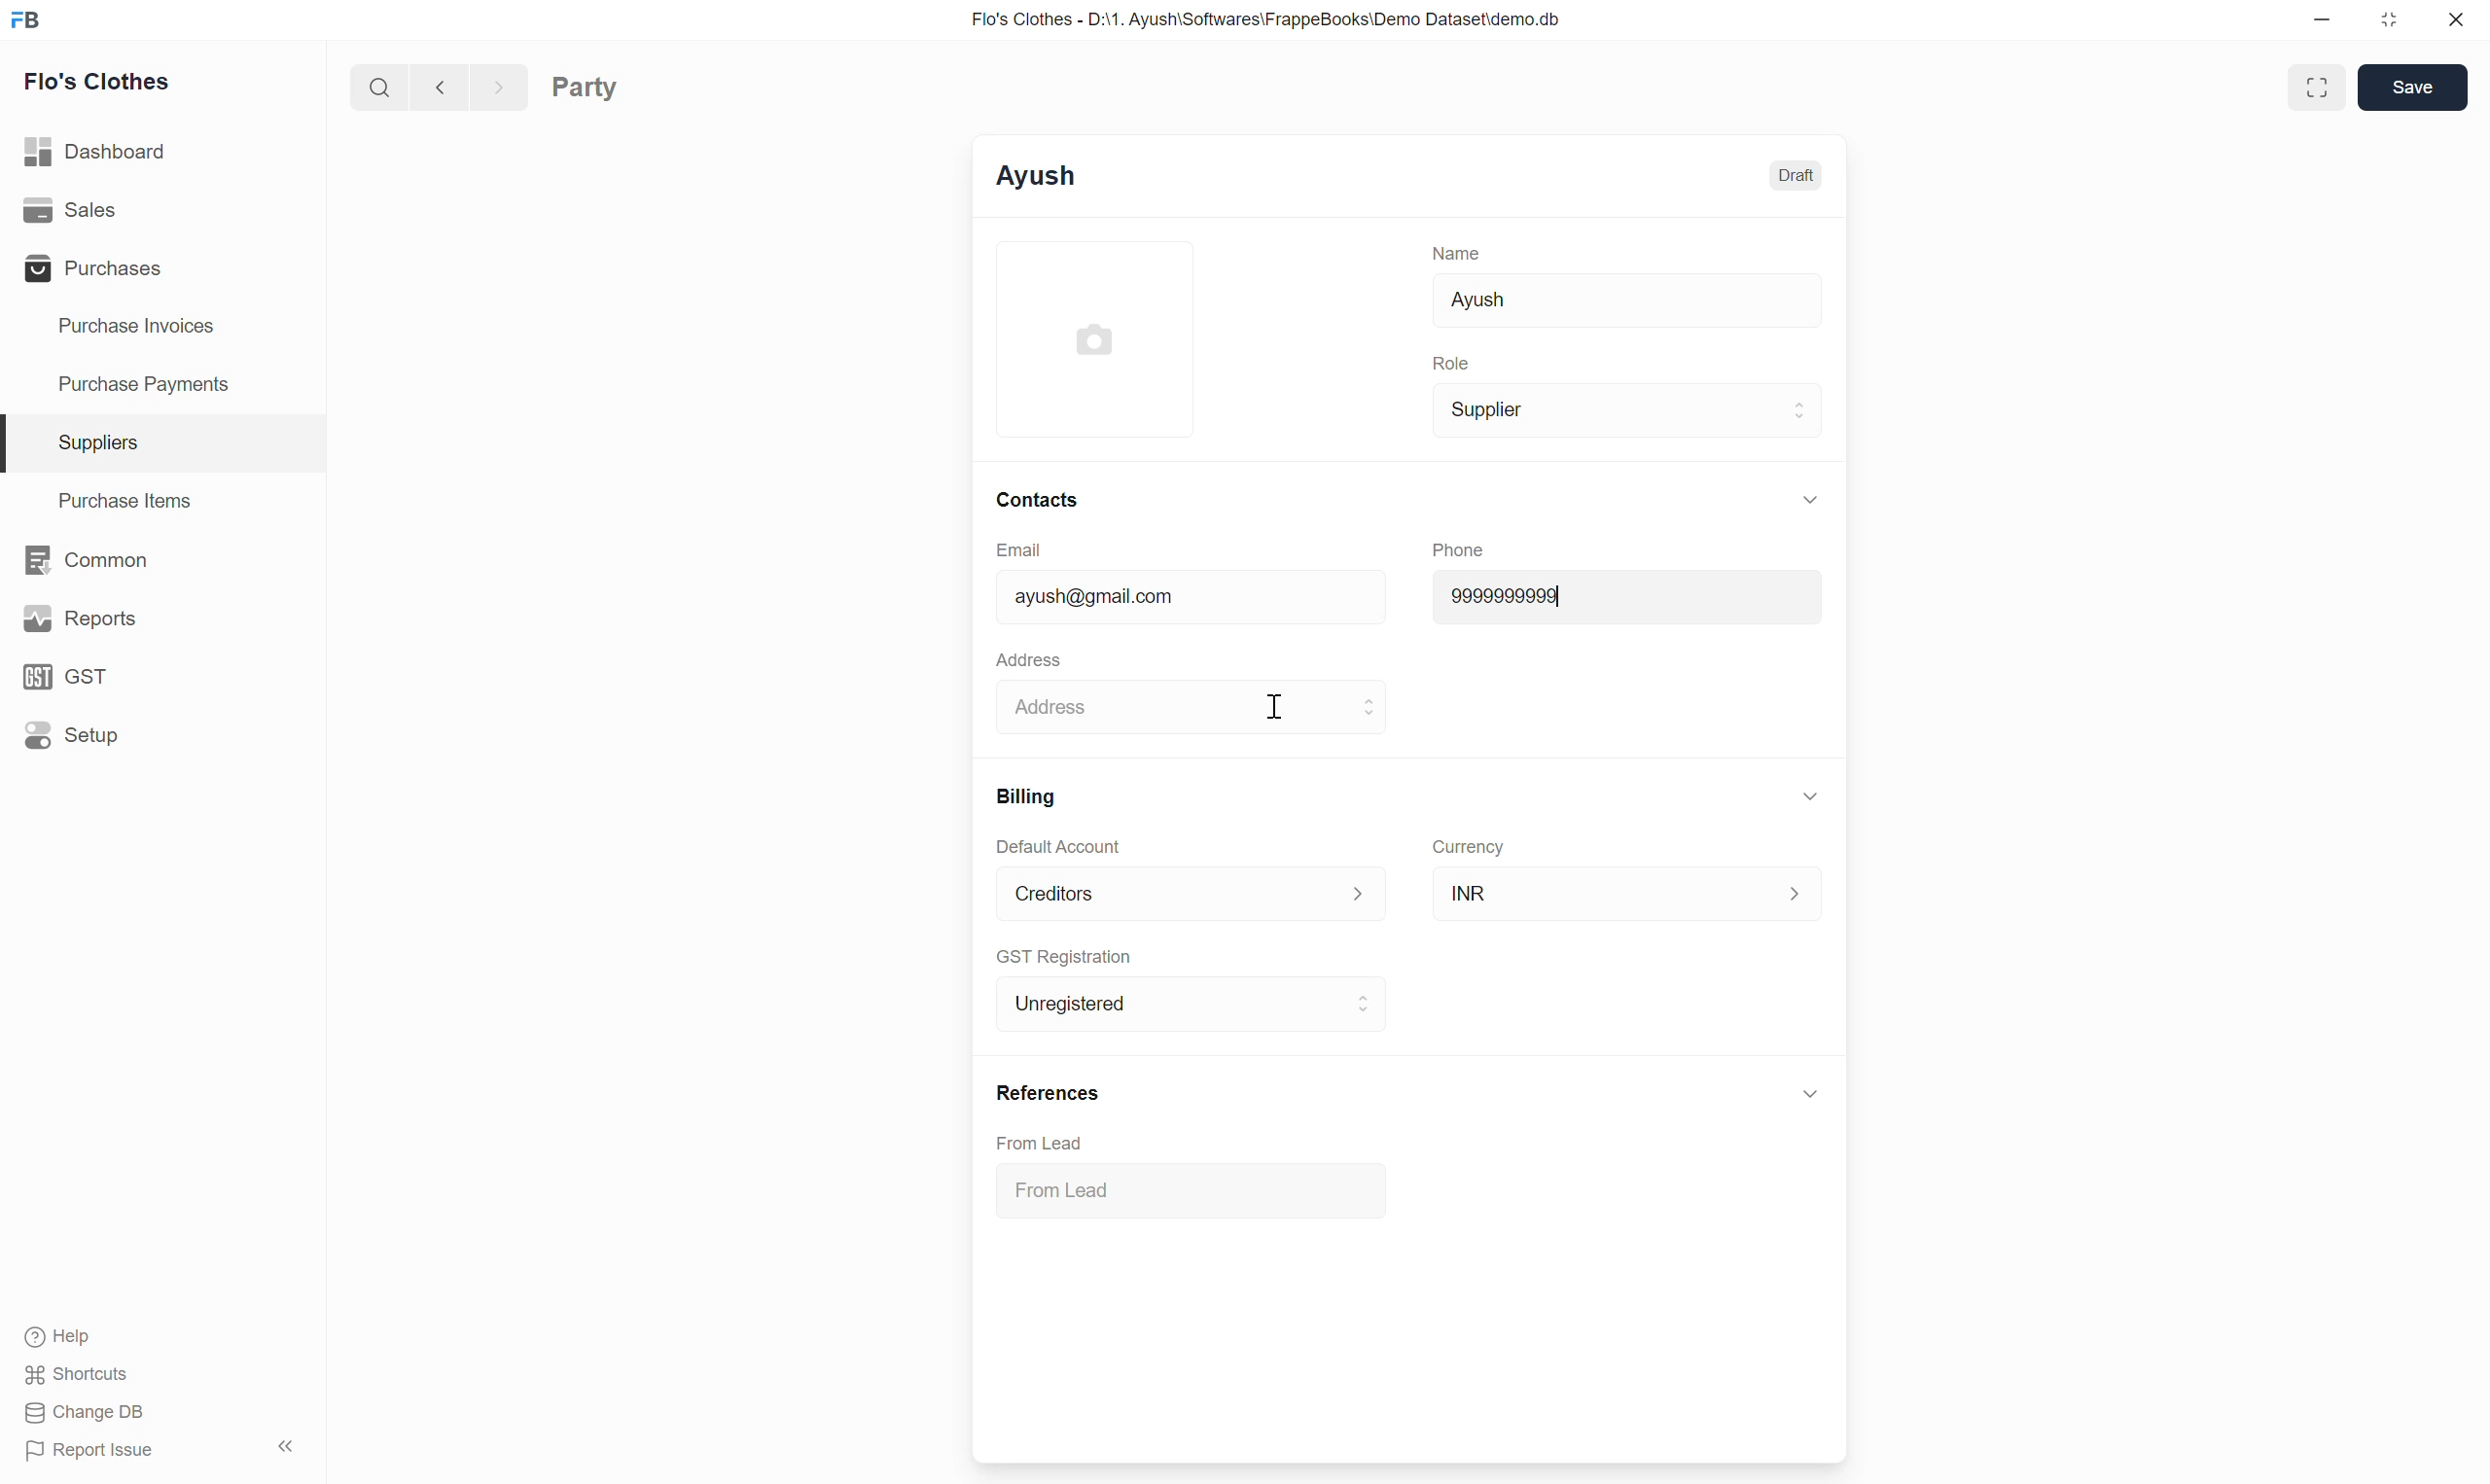 Image resolution: width=2490 pixels, height=1484 pixels. What do you see at coordinates (161, 560) in the screenshot?
I see `Common` at bounding box center [161, 560].